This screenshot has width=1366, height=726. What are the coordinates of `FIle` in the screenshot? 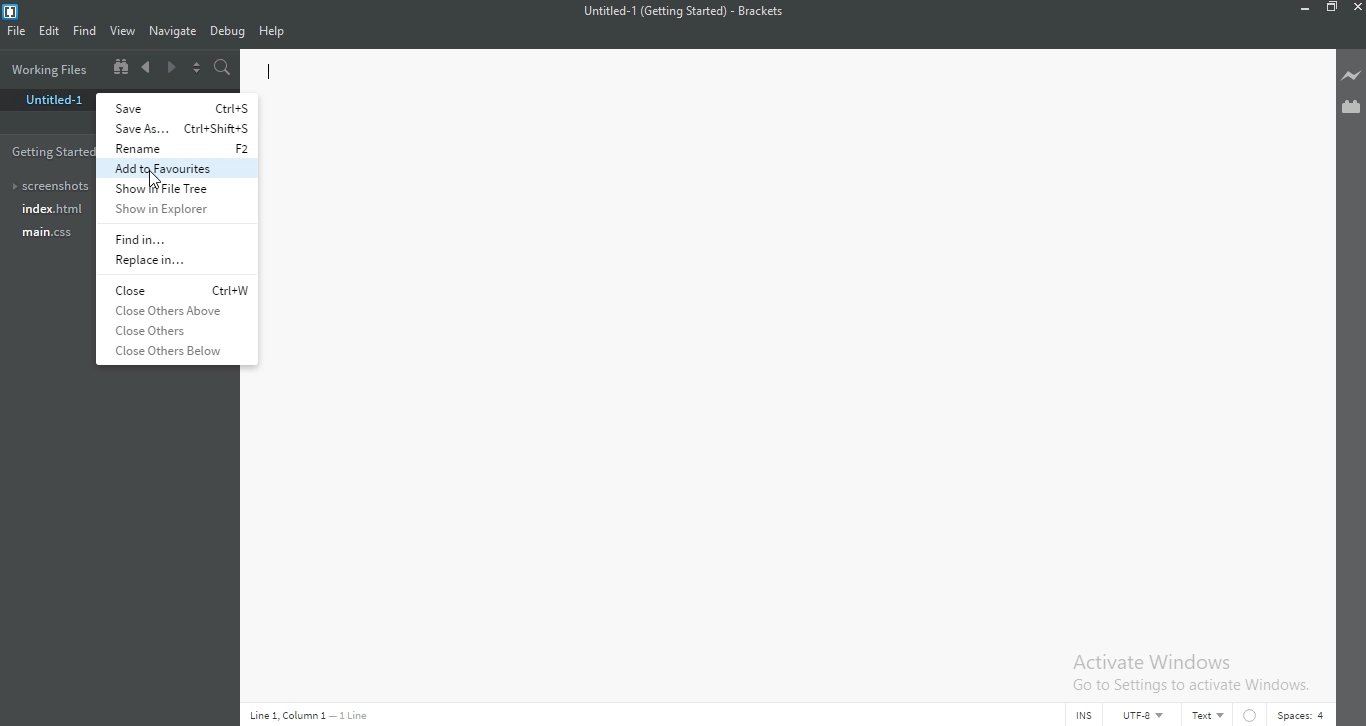 It's located at (14, 31).